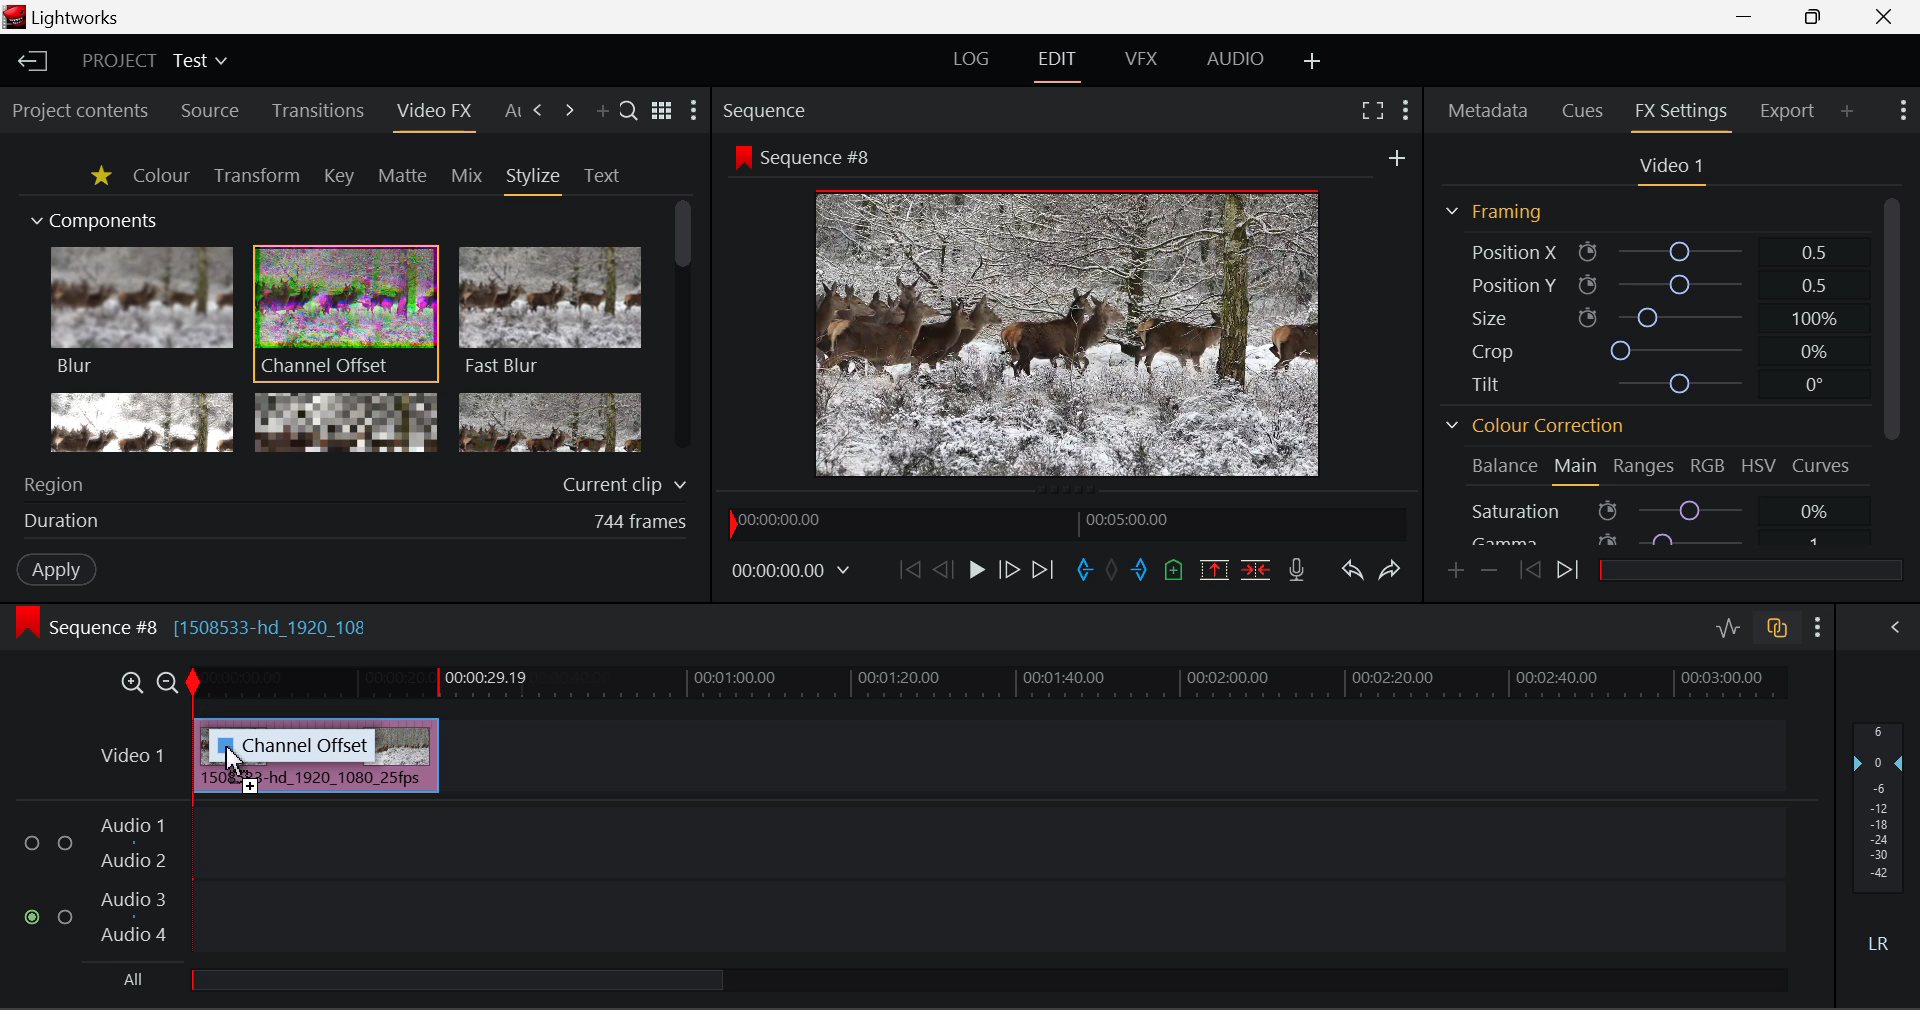 The image size is (1920, 1010). I want to click on all, so click(329, 980).